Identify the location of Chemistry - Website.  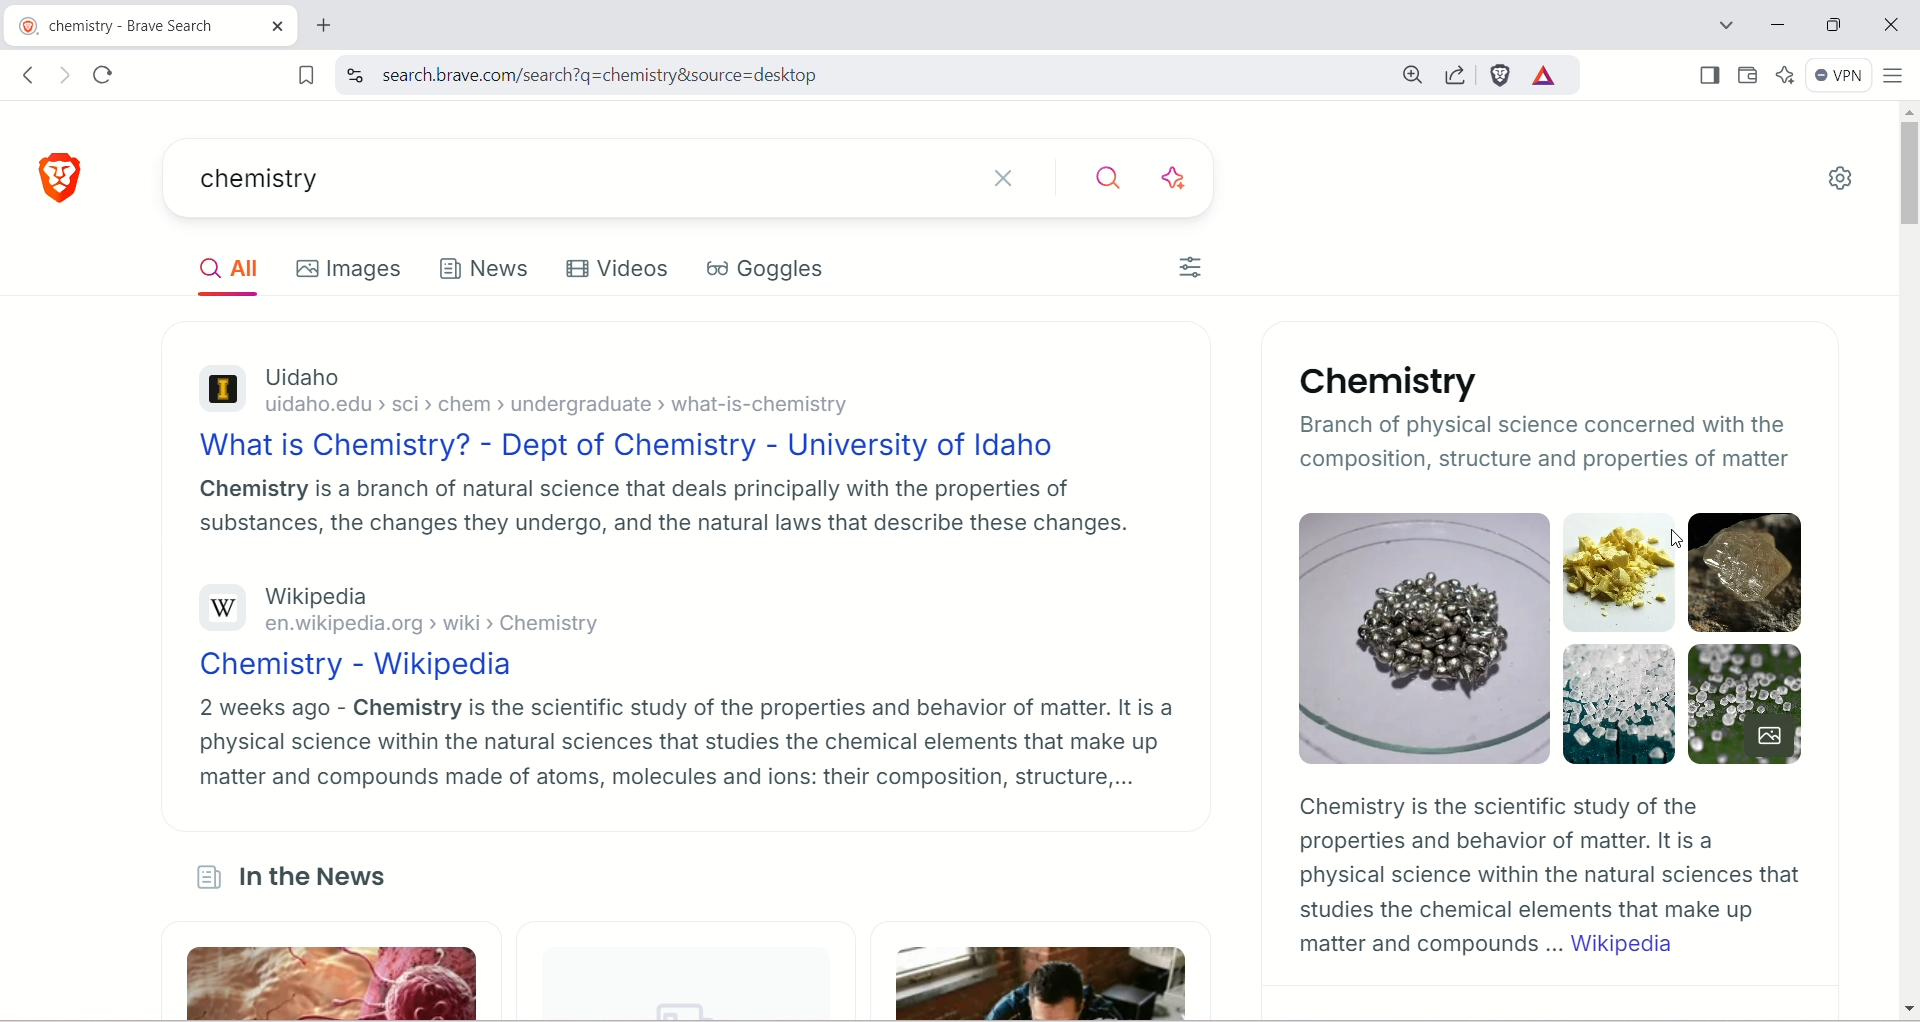
(374, 666).